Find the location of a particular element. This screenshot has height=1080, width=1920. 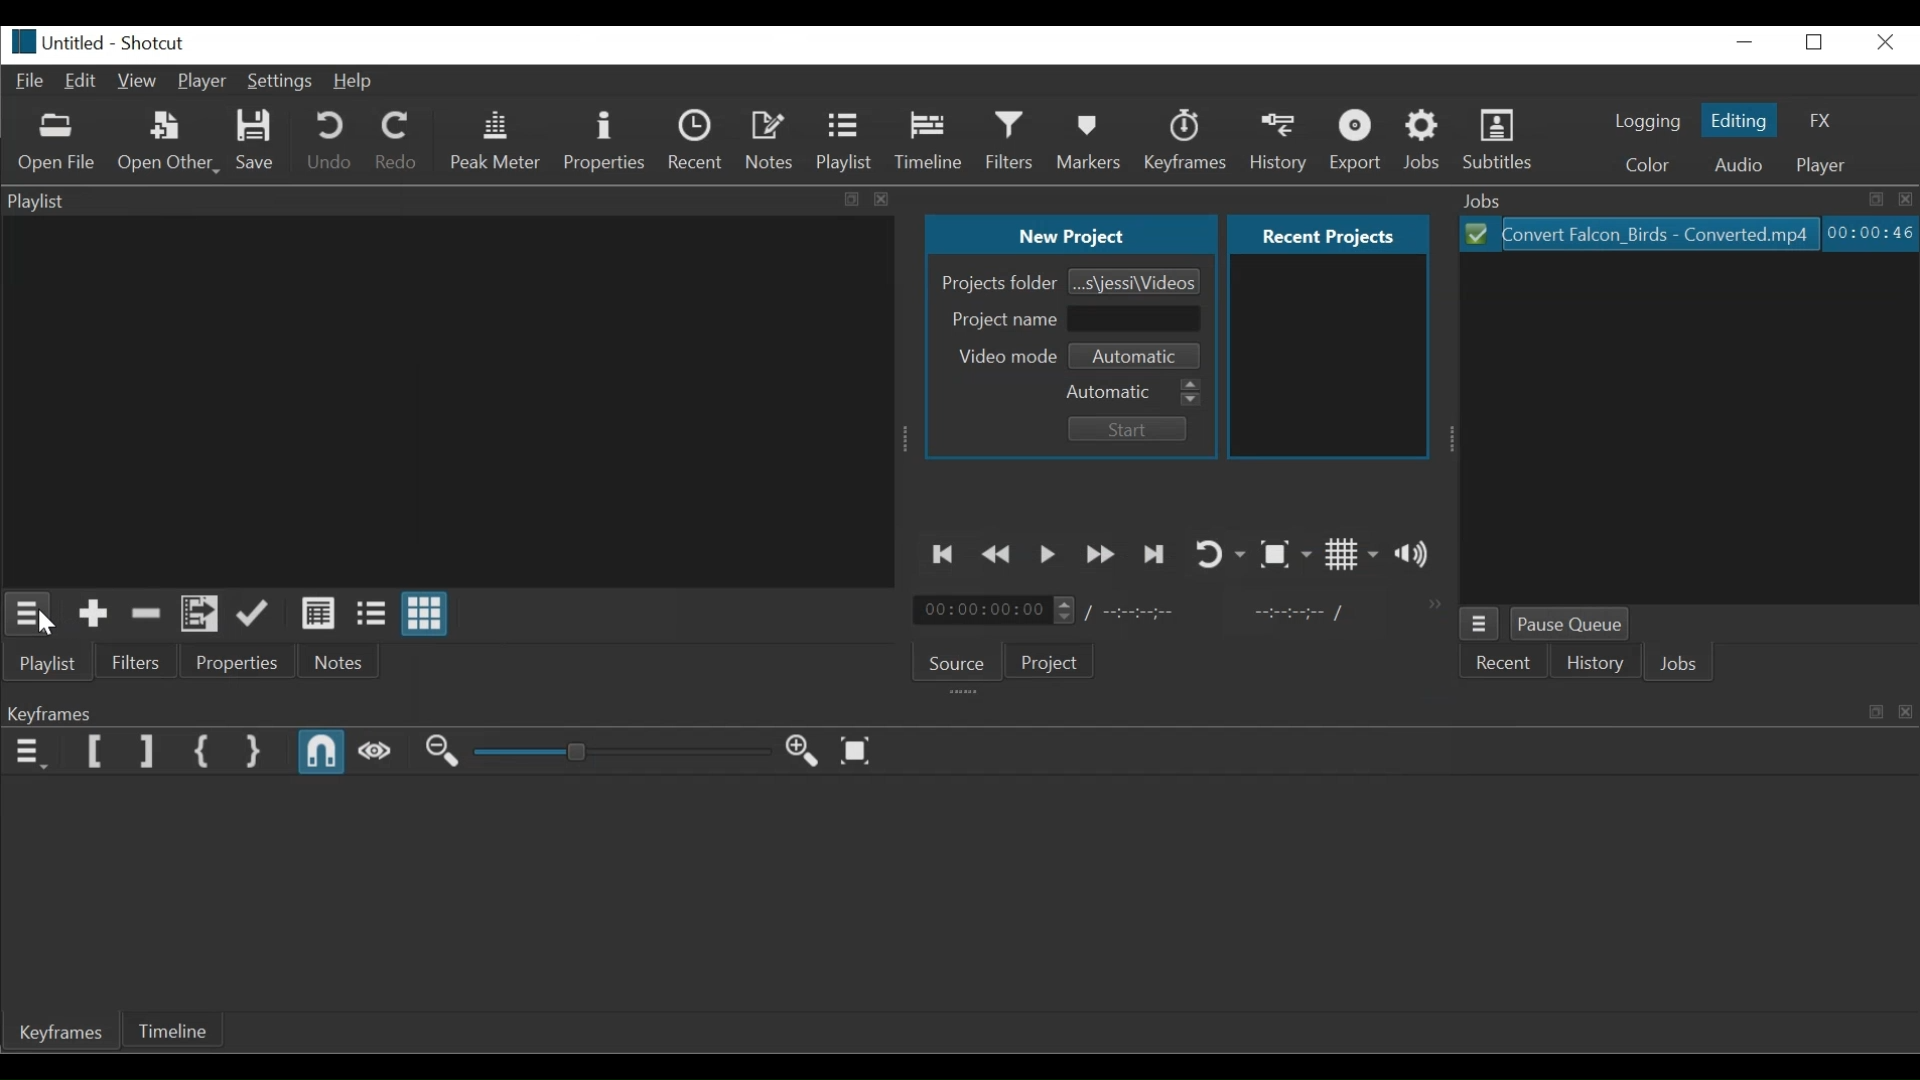

Current position is located at coordinates (995, 610).